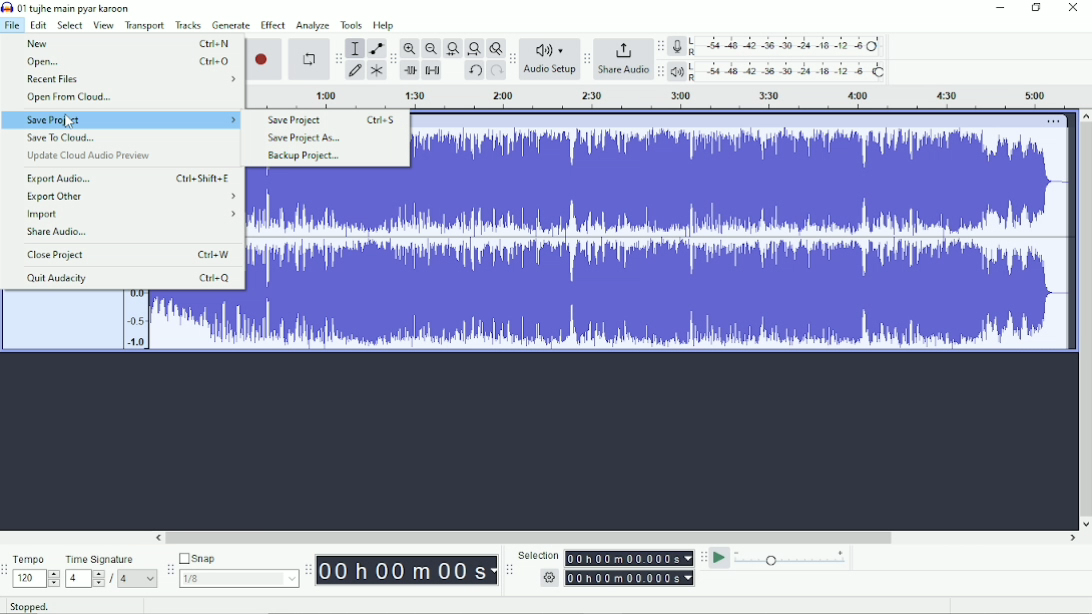 The image size is (1092, 614). What do you see at coordinates (37, 571) in the screenshot?
I see `Tempo` at bounding box center [37, 571].